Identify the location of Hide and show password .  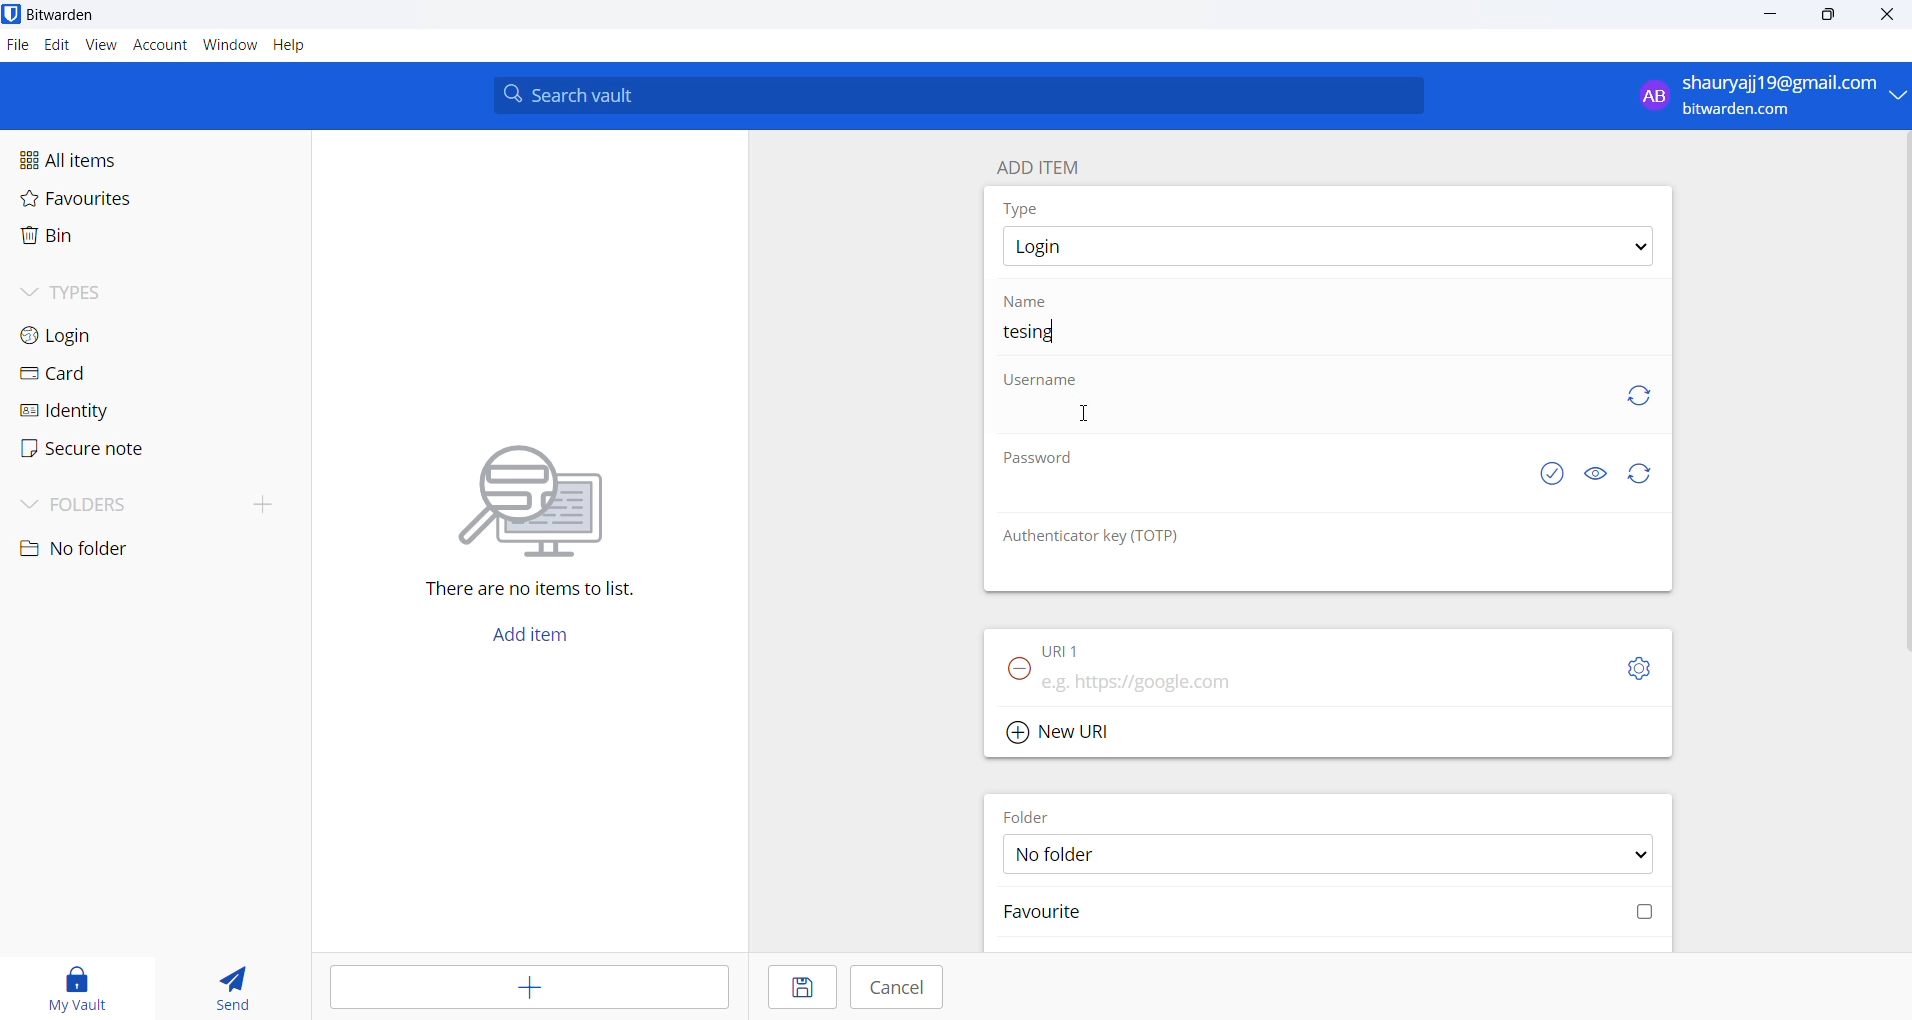
(1595, 474).